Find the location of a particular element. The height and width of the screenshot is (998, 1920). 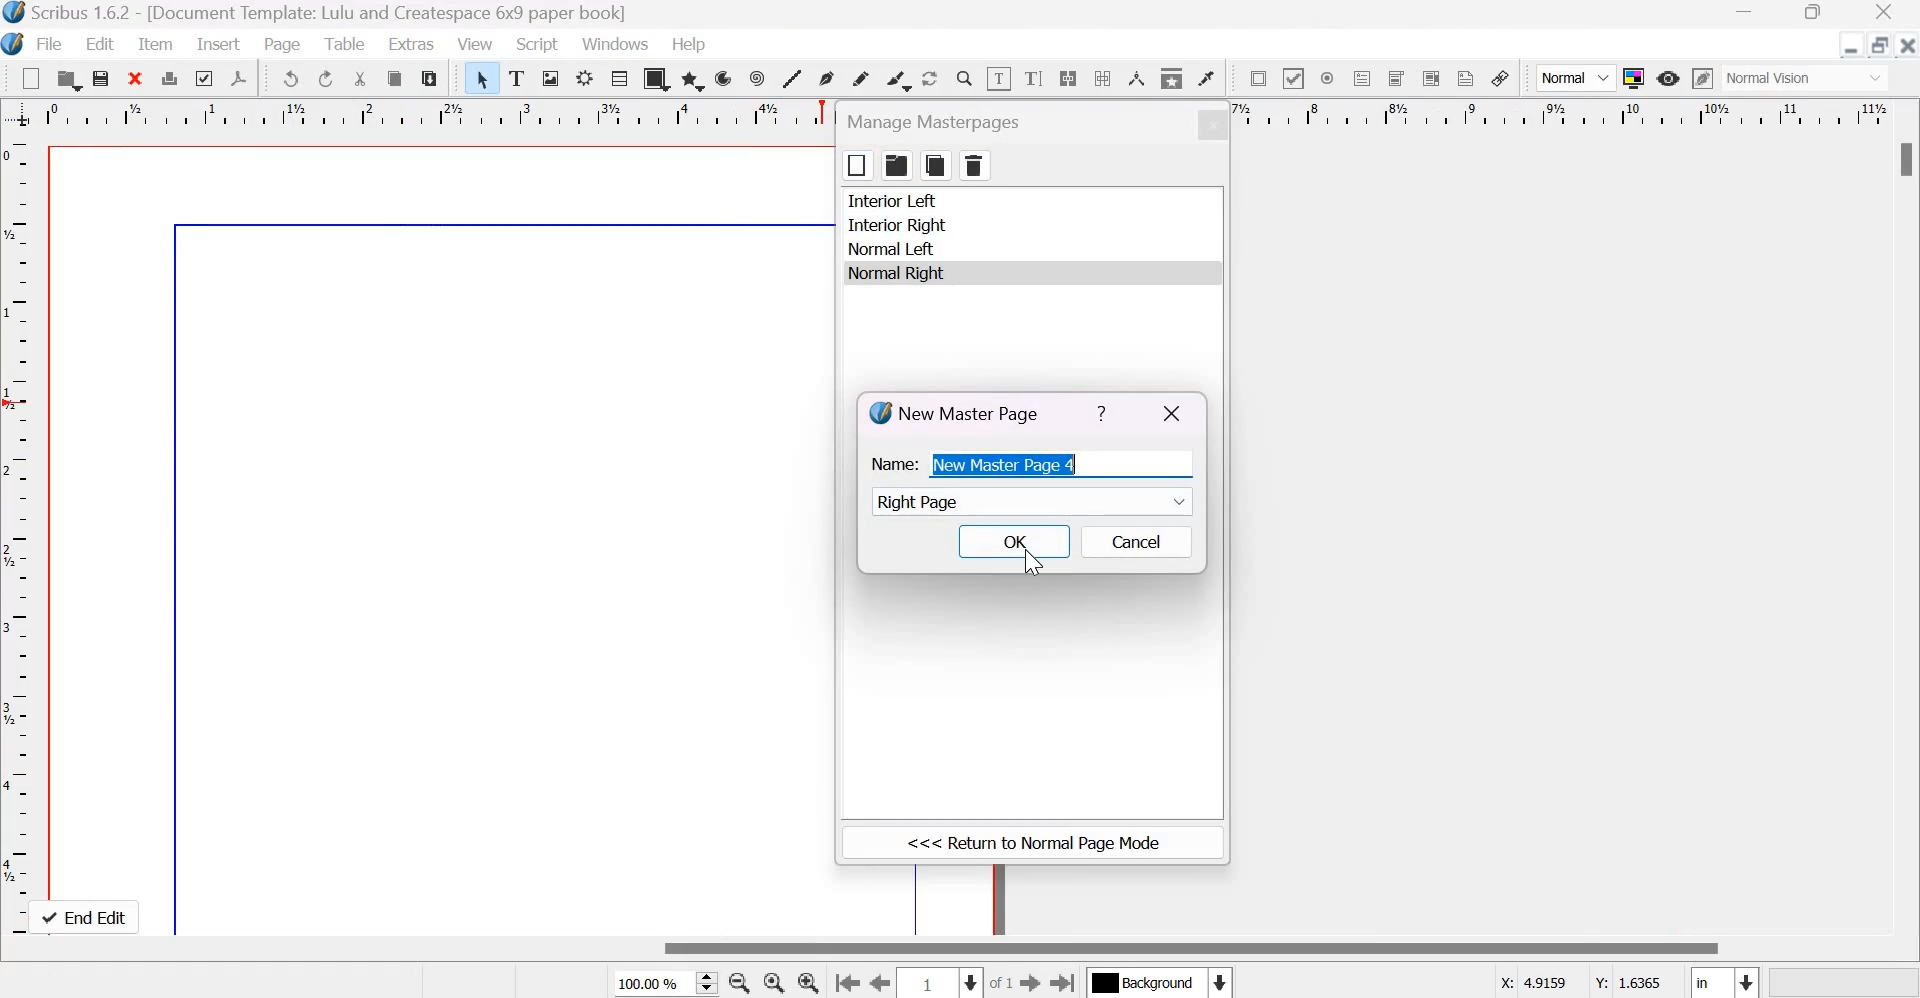

polygon is located at coordinates (692, 79).